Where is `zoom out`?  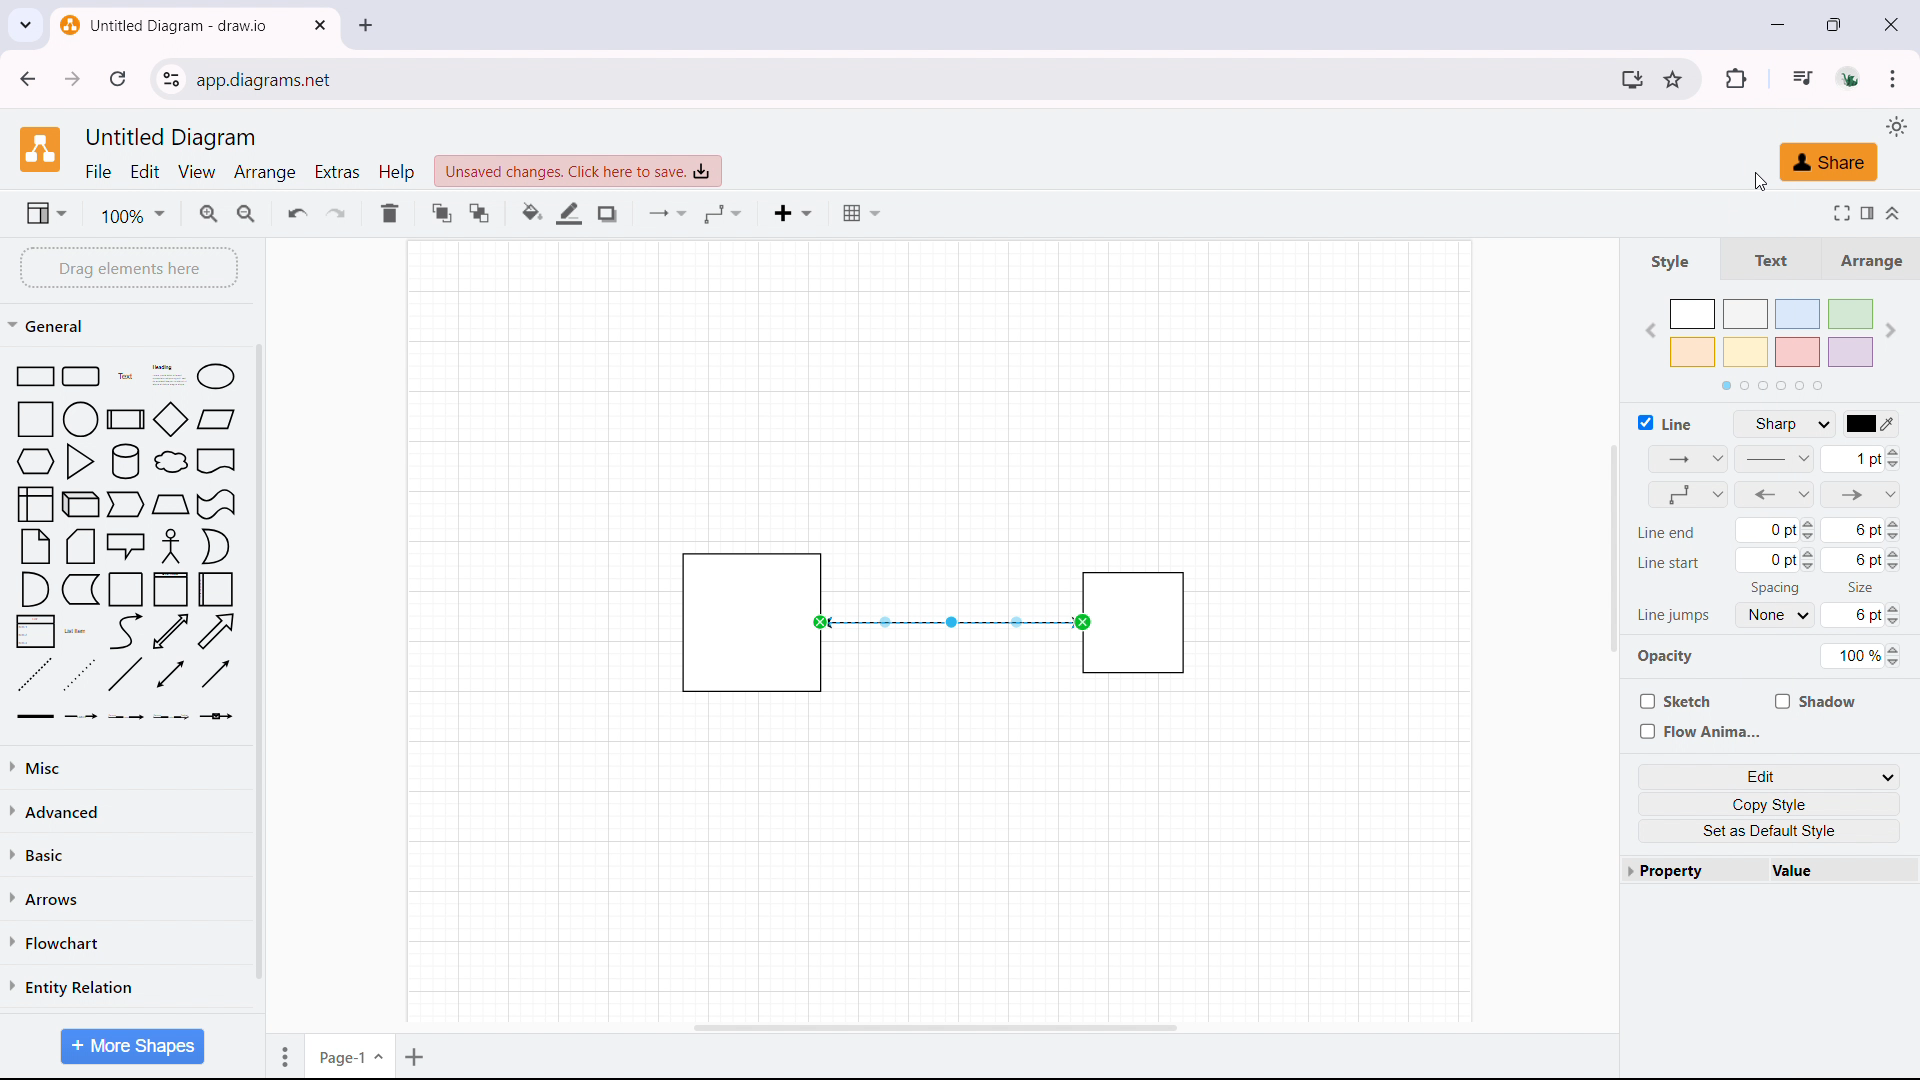 zoom out is located at coordinates (248, 211).